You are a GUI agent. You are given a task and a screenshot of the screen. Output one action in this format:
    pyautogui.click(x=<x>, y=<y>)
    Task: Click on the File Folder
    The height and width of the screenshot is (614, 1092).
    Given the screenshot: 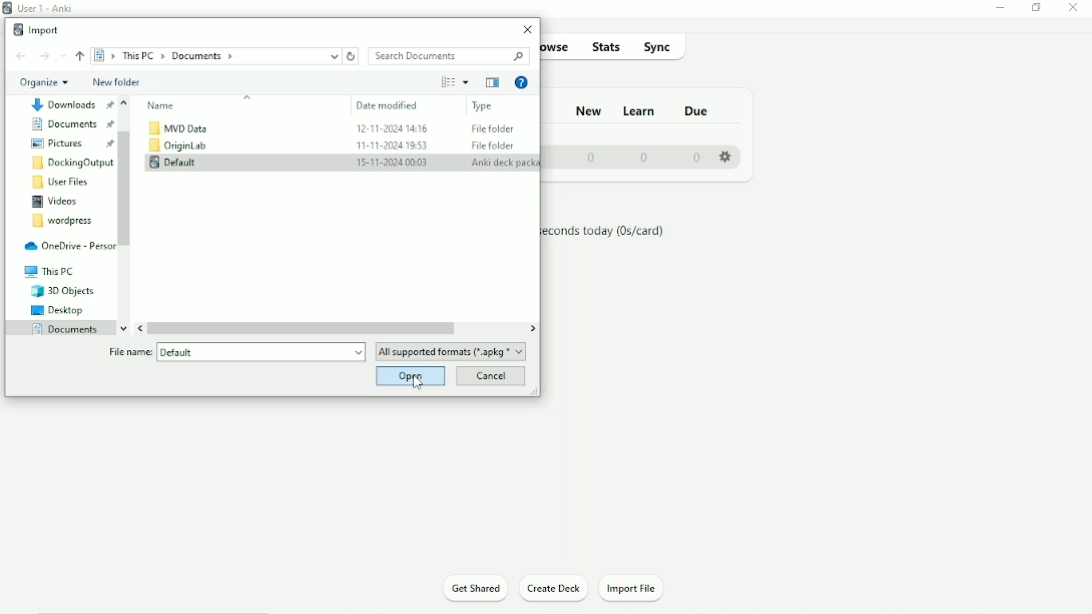 What is the action you would take?
    pyautogui.click(x=492, y=128)
    